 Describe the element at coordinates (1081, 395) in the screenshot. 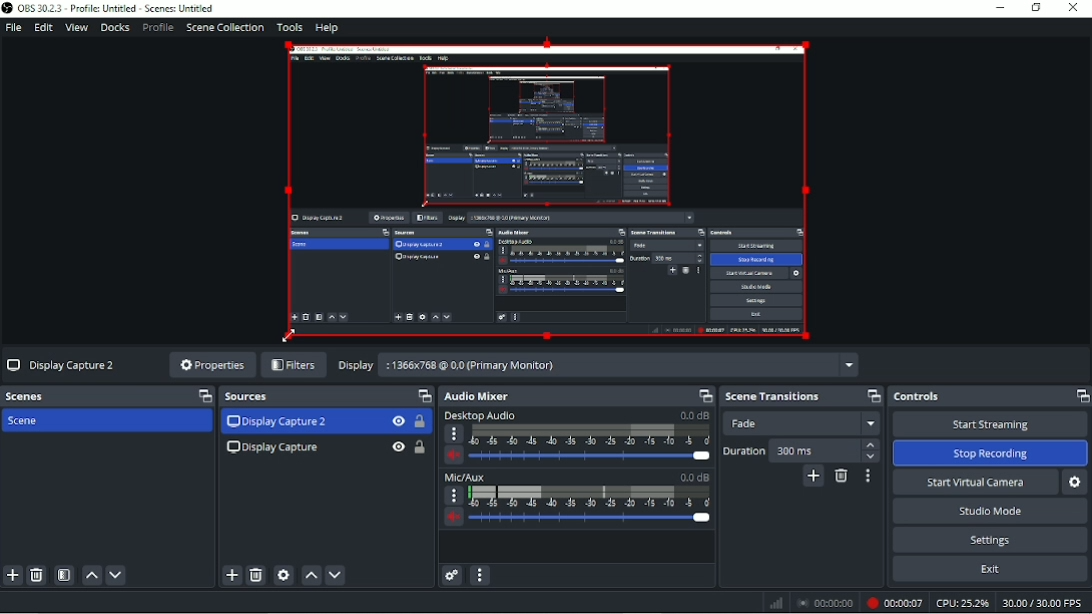

I see `Maximize` at that location.